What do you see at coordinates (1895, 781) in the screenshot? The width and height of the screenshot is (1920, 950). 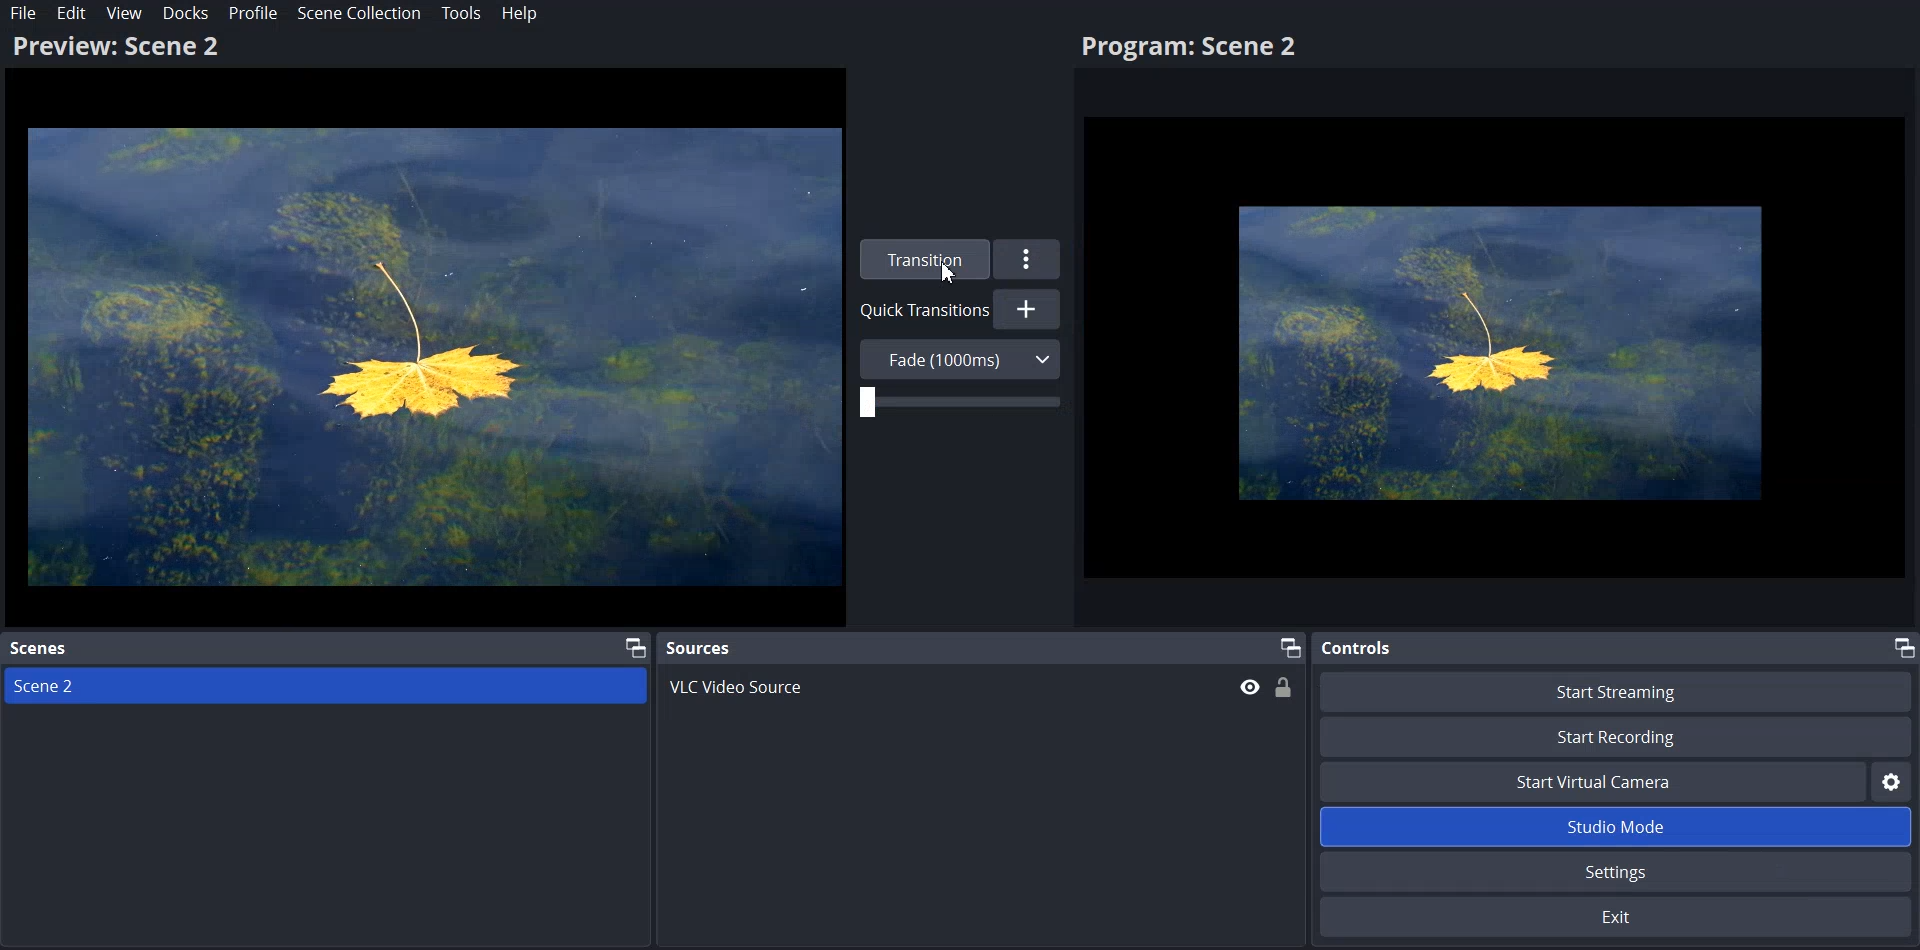 I see `Settings` at bounding box center [1895, 781].